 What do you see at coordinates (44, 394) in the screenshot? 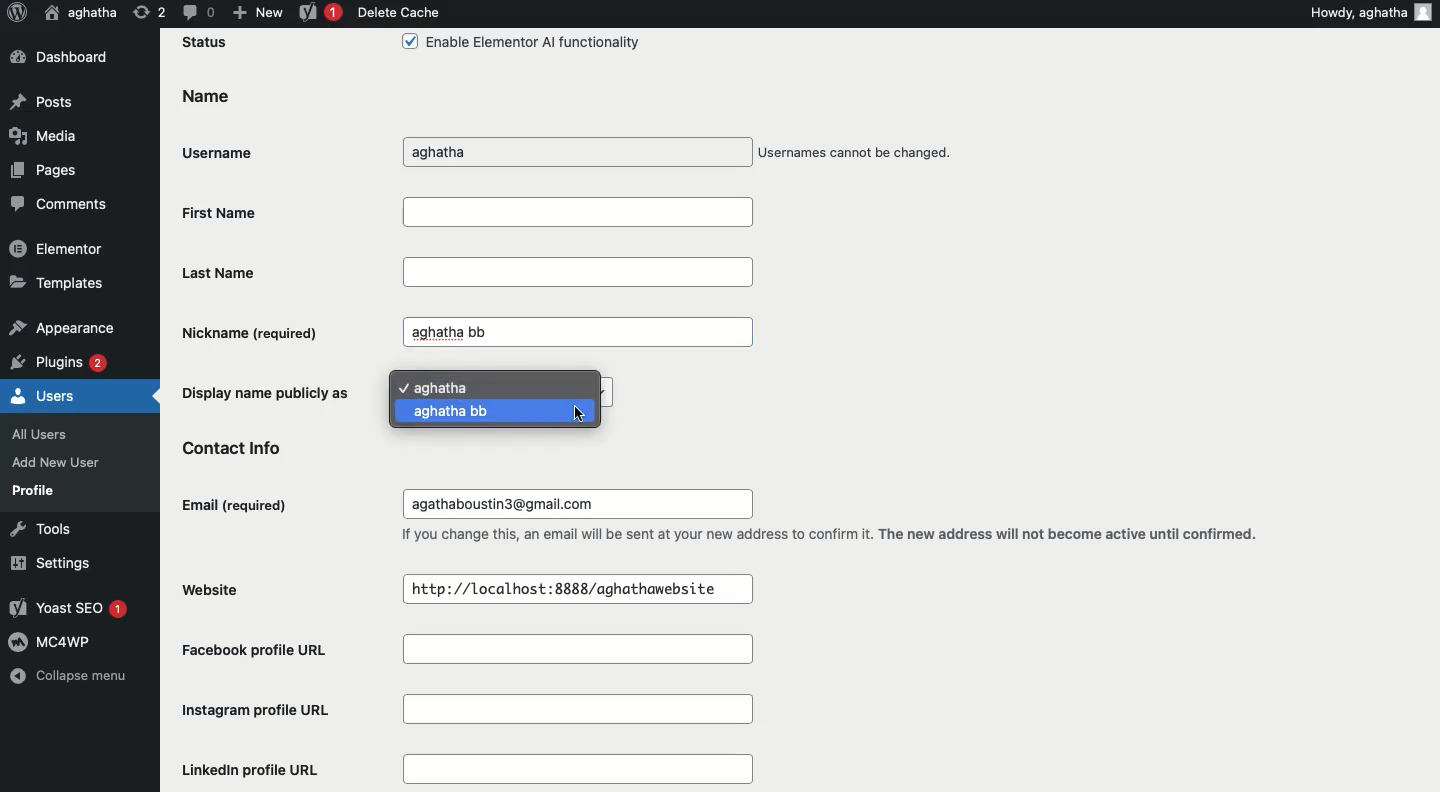
I see `Users` at bounding box center [44, 394].